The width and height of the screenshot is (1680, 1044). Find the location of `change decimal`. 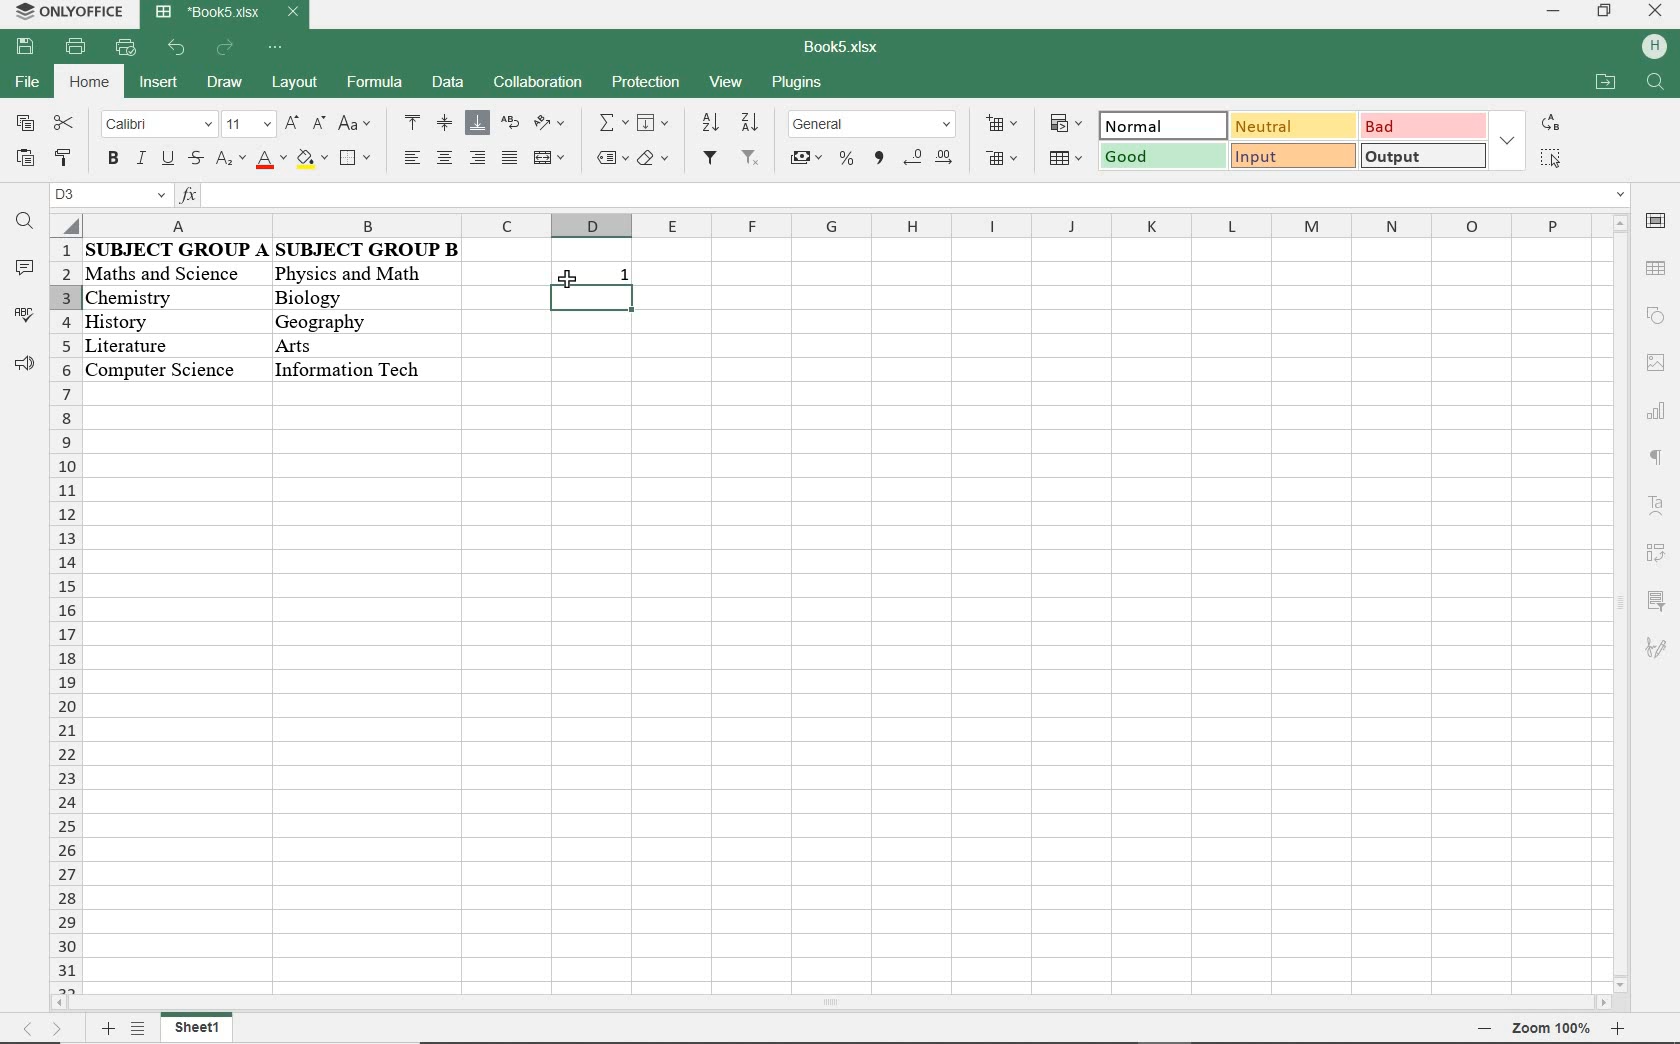

change decimal is located at coordinates (927, 157).